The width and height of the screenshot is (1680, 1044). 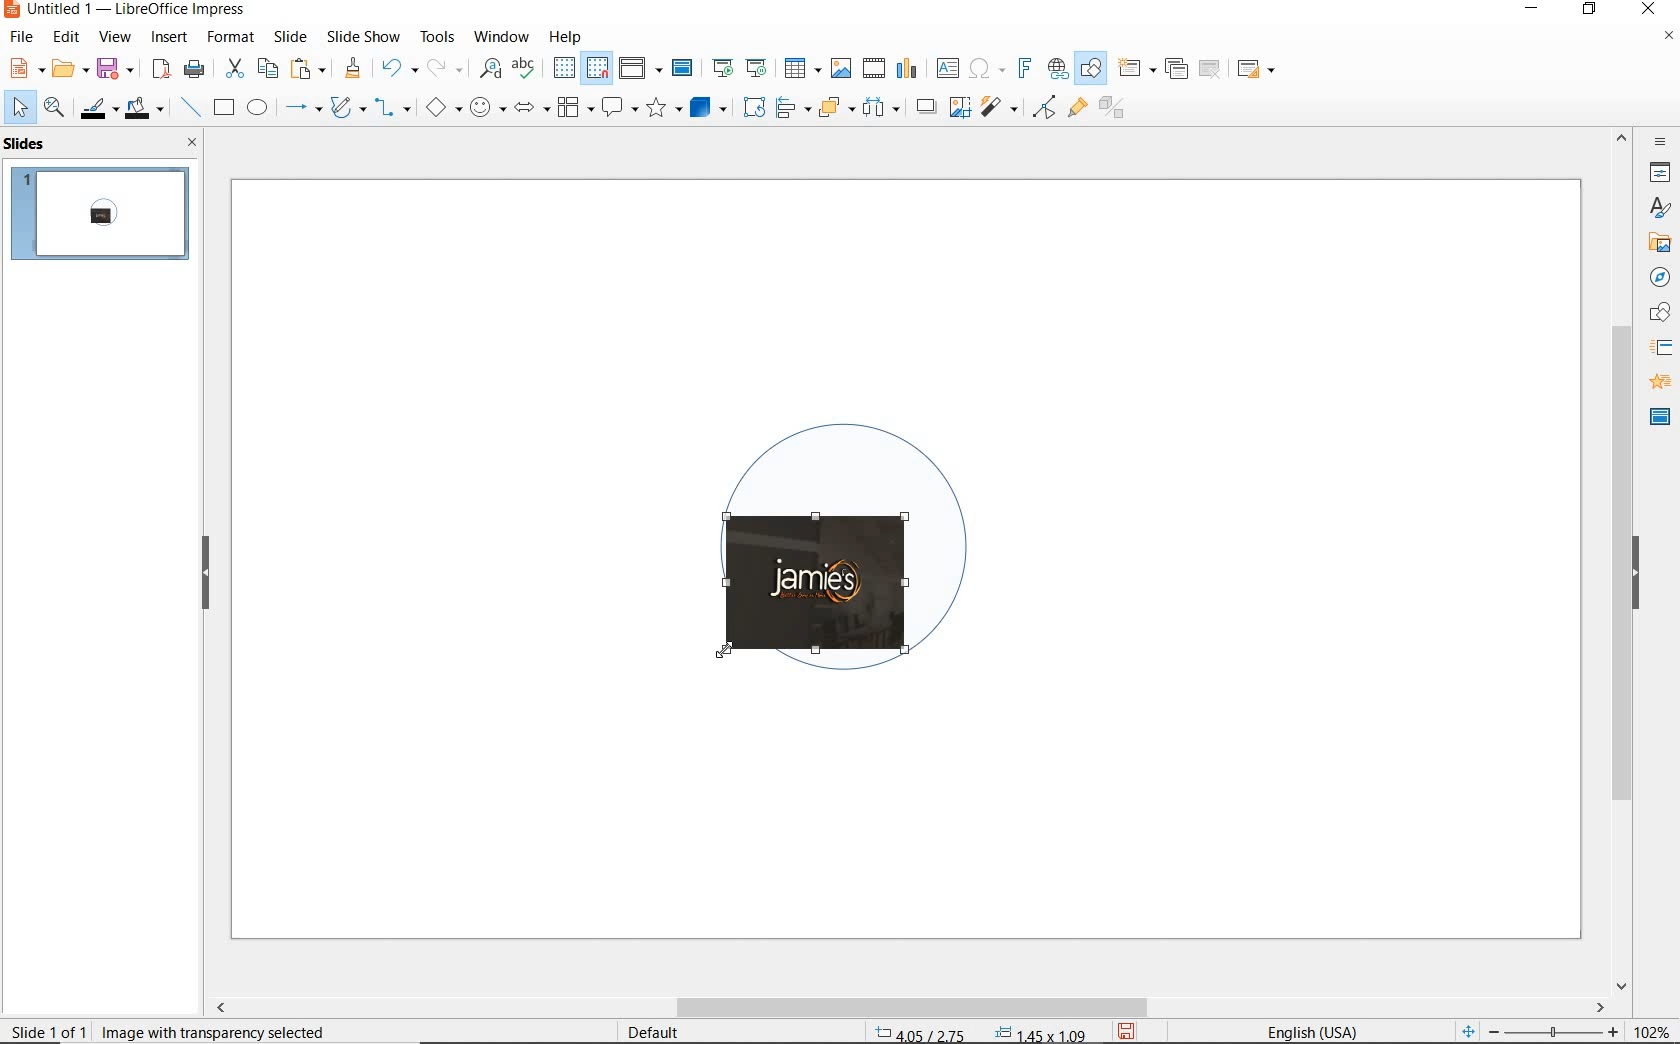 What do you see at coordinates (568, 34) in the screenshot?
I see `help` at bounding box center [568, 34].